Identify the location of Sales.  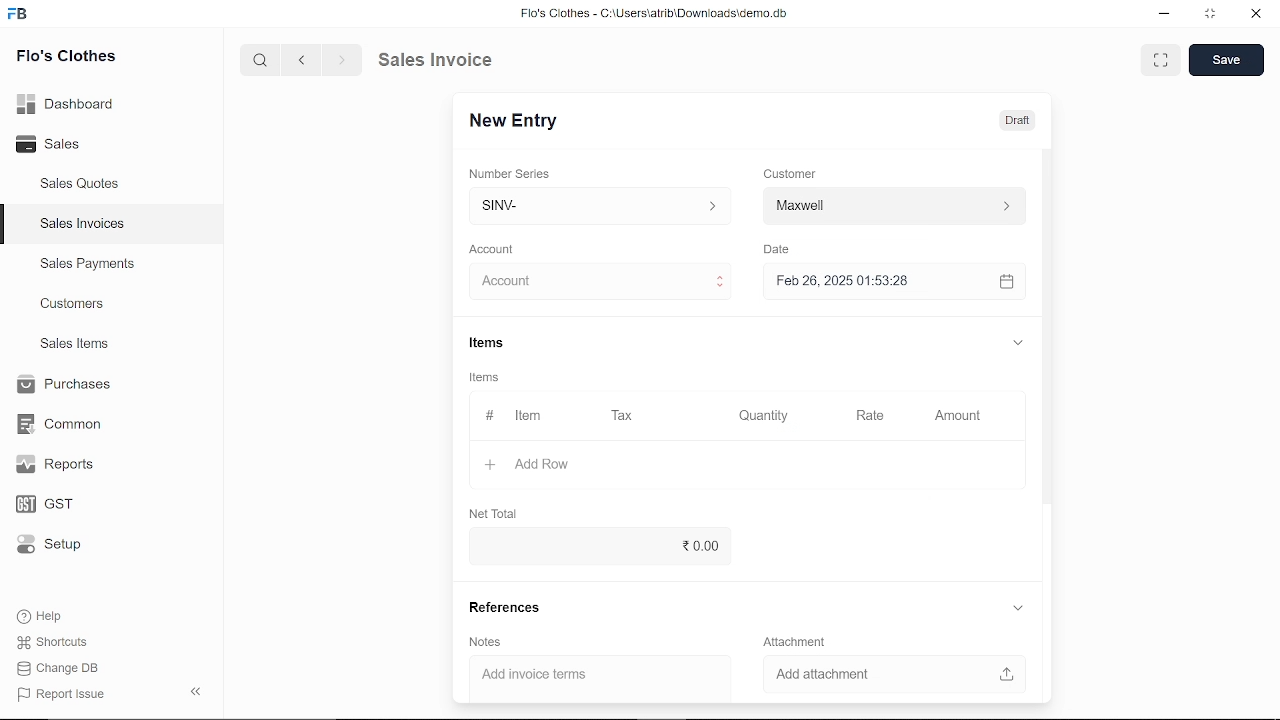
(70, 145).